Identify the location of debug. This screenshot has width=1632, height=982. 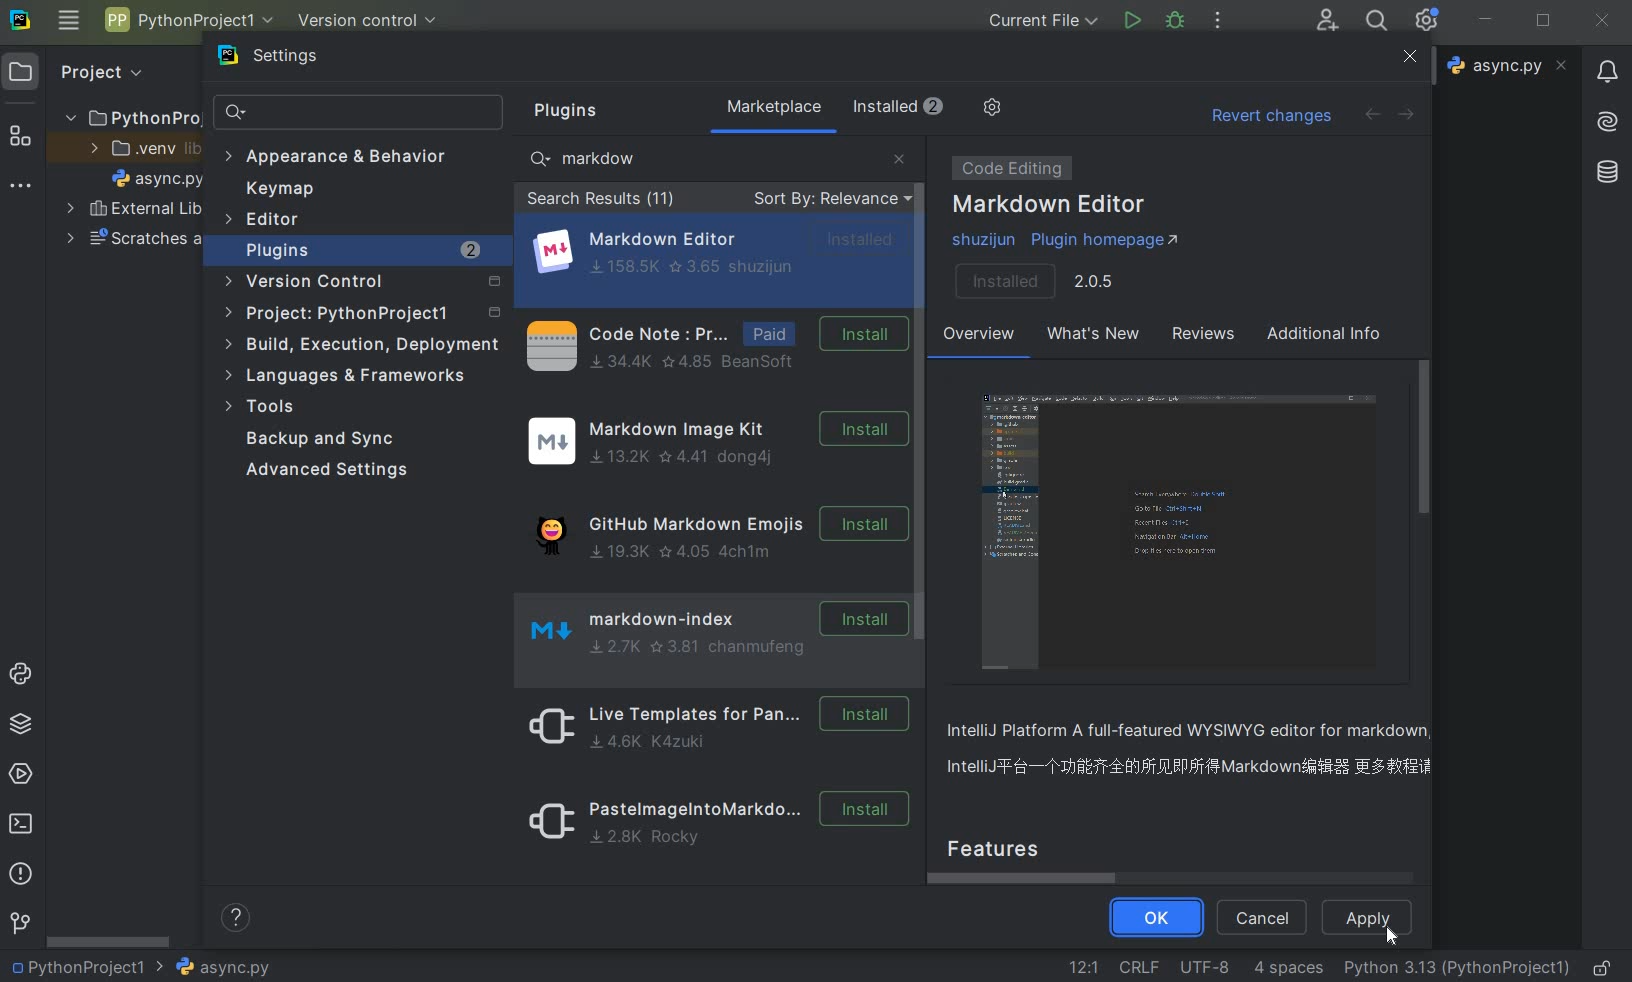
(1177, 23).